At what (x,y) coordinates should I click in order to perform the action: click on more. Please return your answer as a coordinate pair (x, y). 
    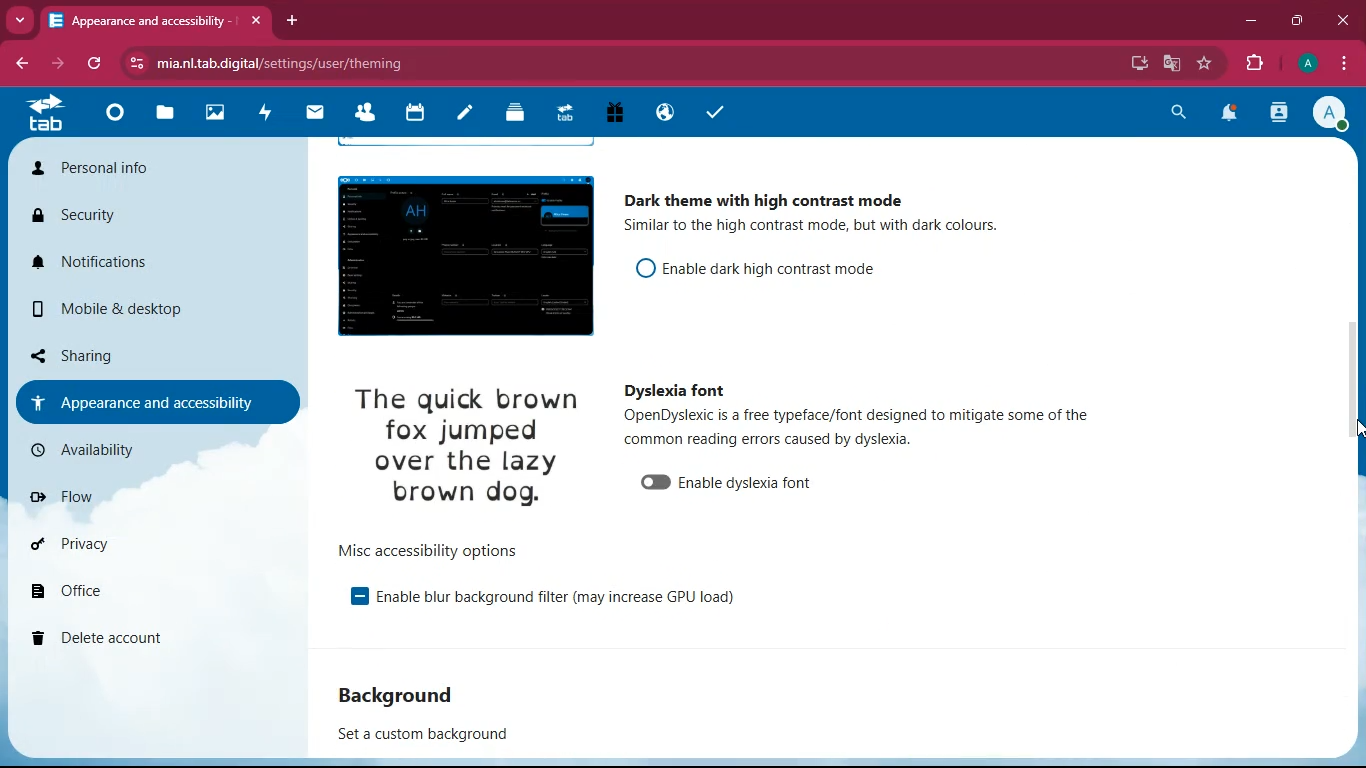
    Looking at the image, I should click on (20, 20).